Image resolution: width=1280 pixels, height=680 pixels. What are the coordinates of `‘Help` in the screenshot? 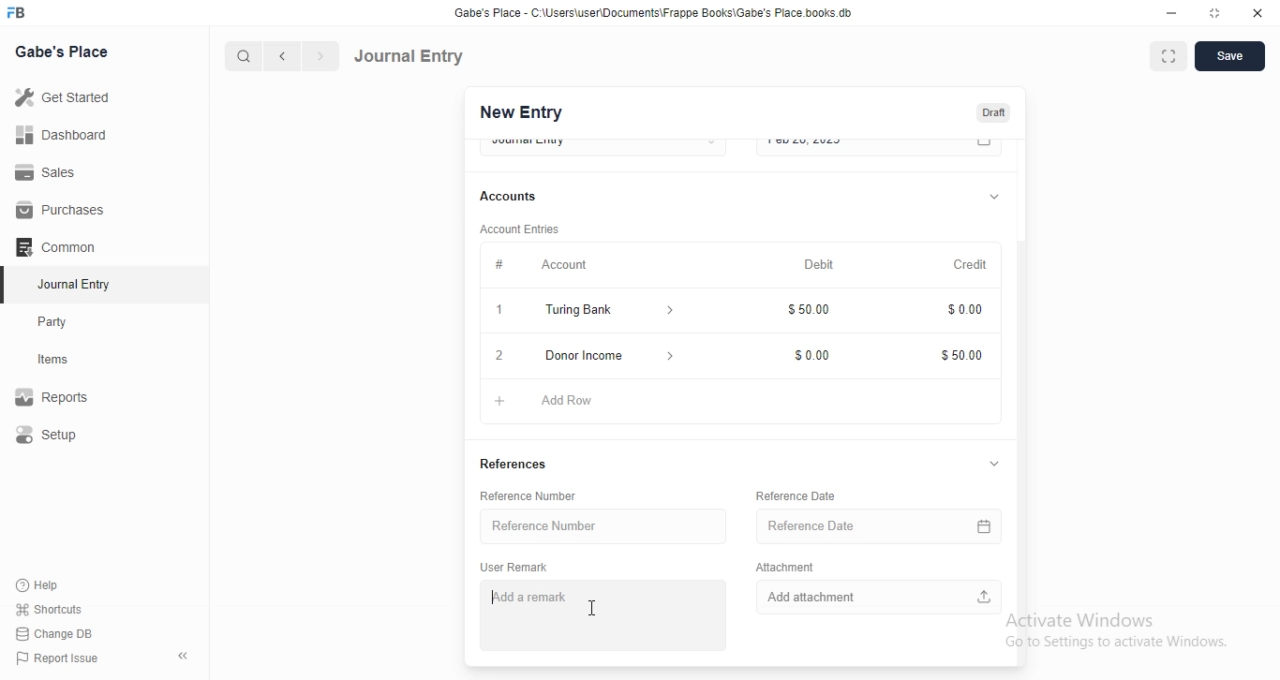 It's located at (61, 585).